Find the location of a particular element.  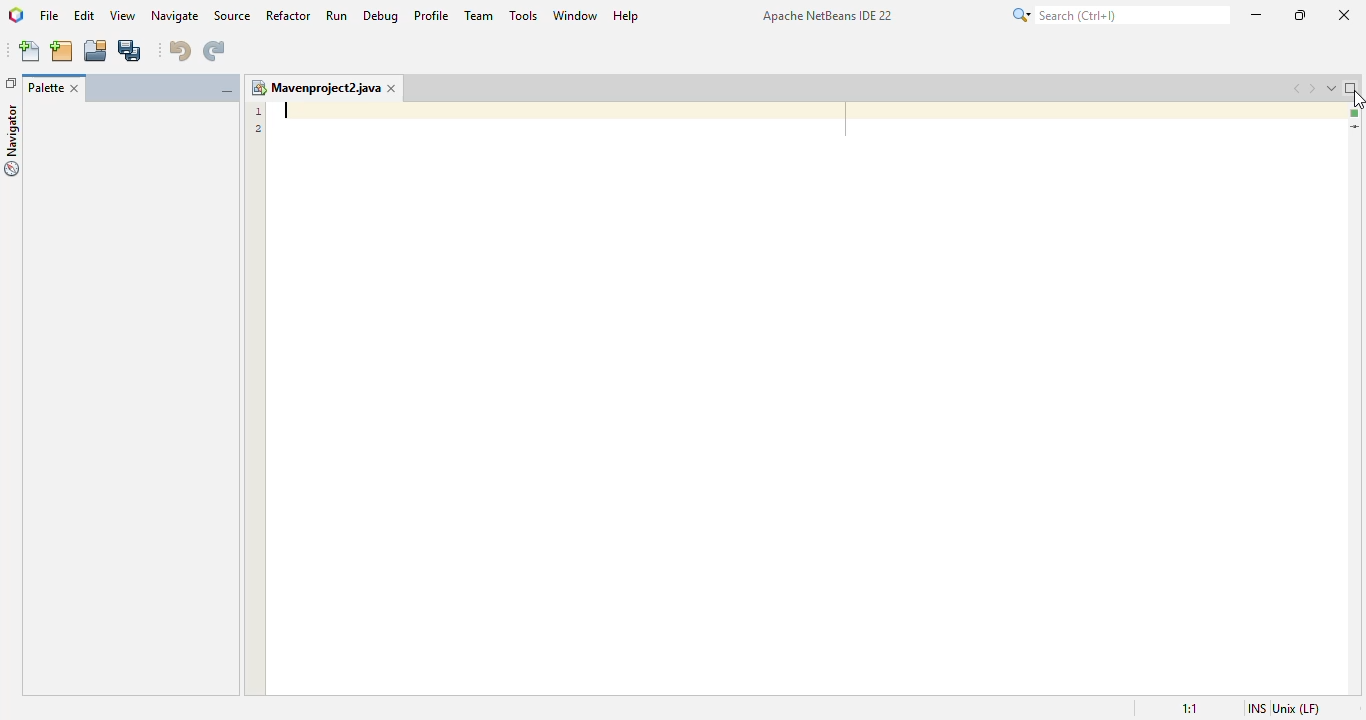

cursor is located at coordinates (1357, 99).